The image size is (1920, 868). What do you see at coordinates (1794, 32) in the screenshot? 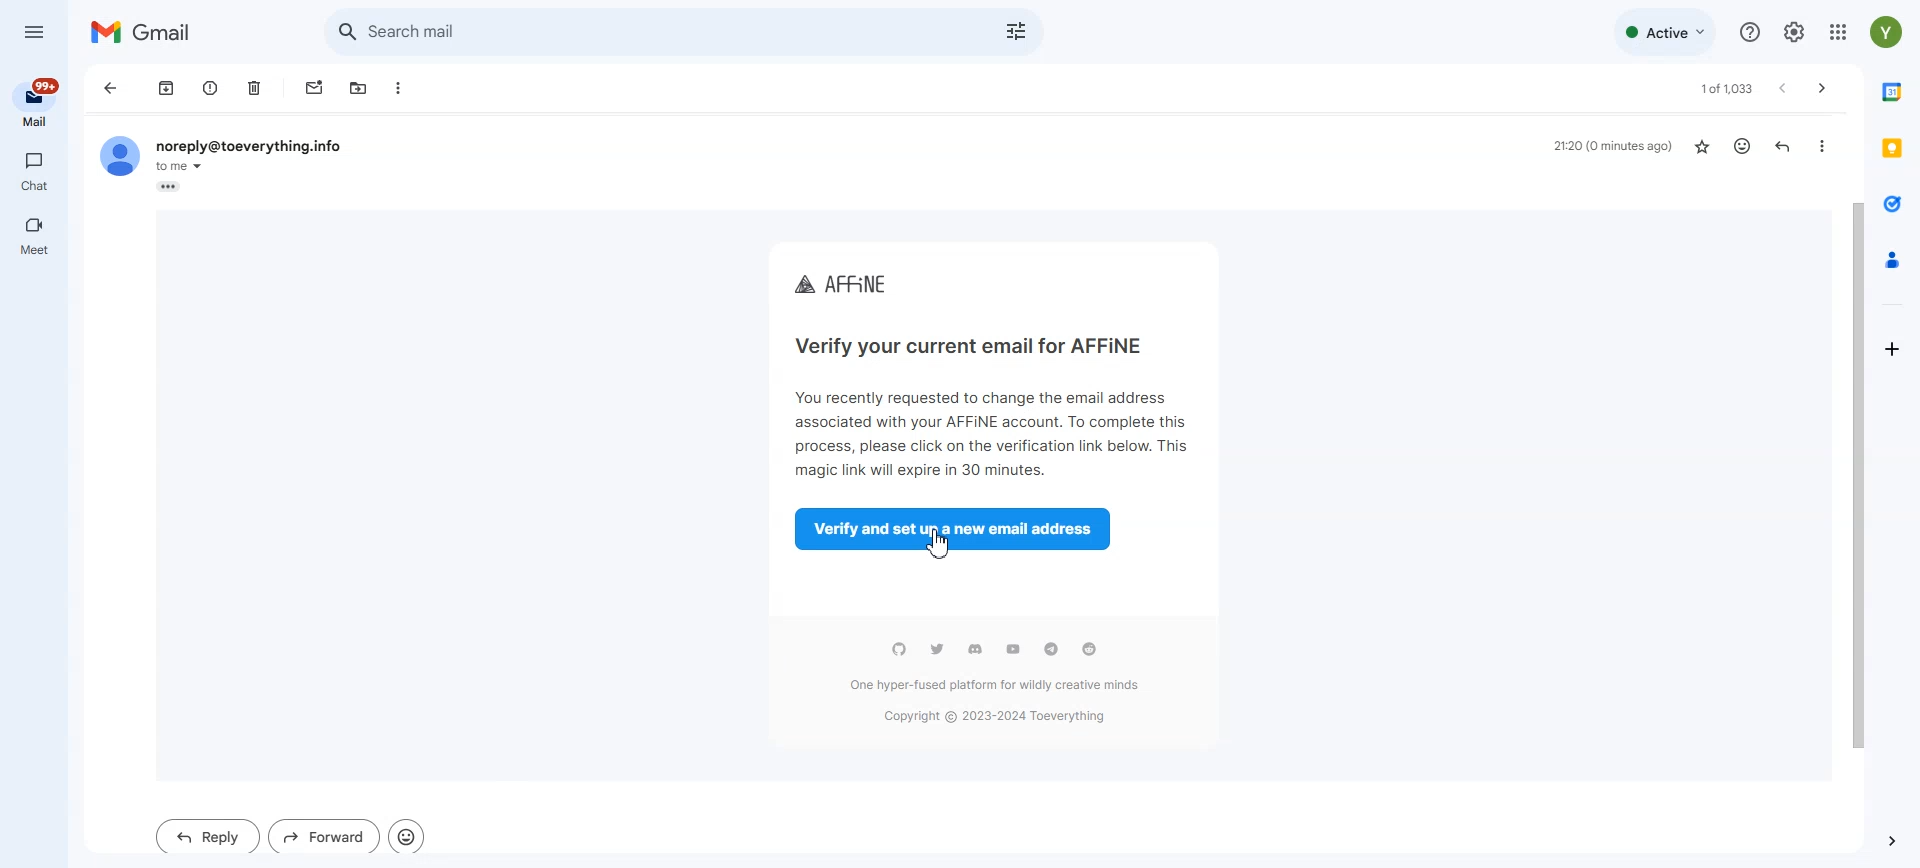
I see `Setting` at bounding box center [1794, 32].